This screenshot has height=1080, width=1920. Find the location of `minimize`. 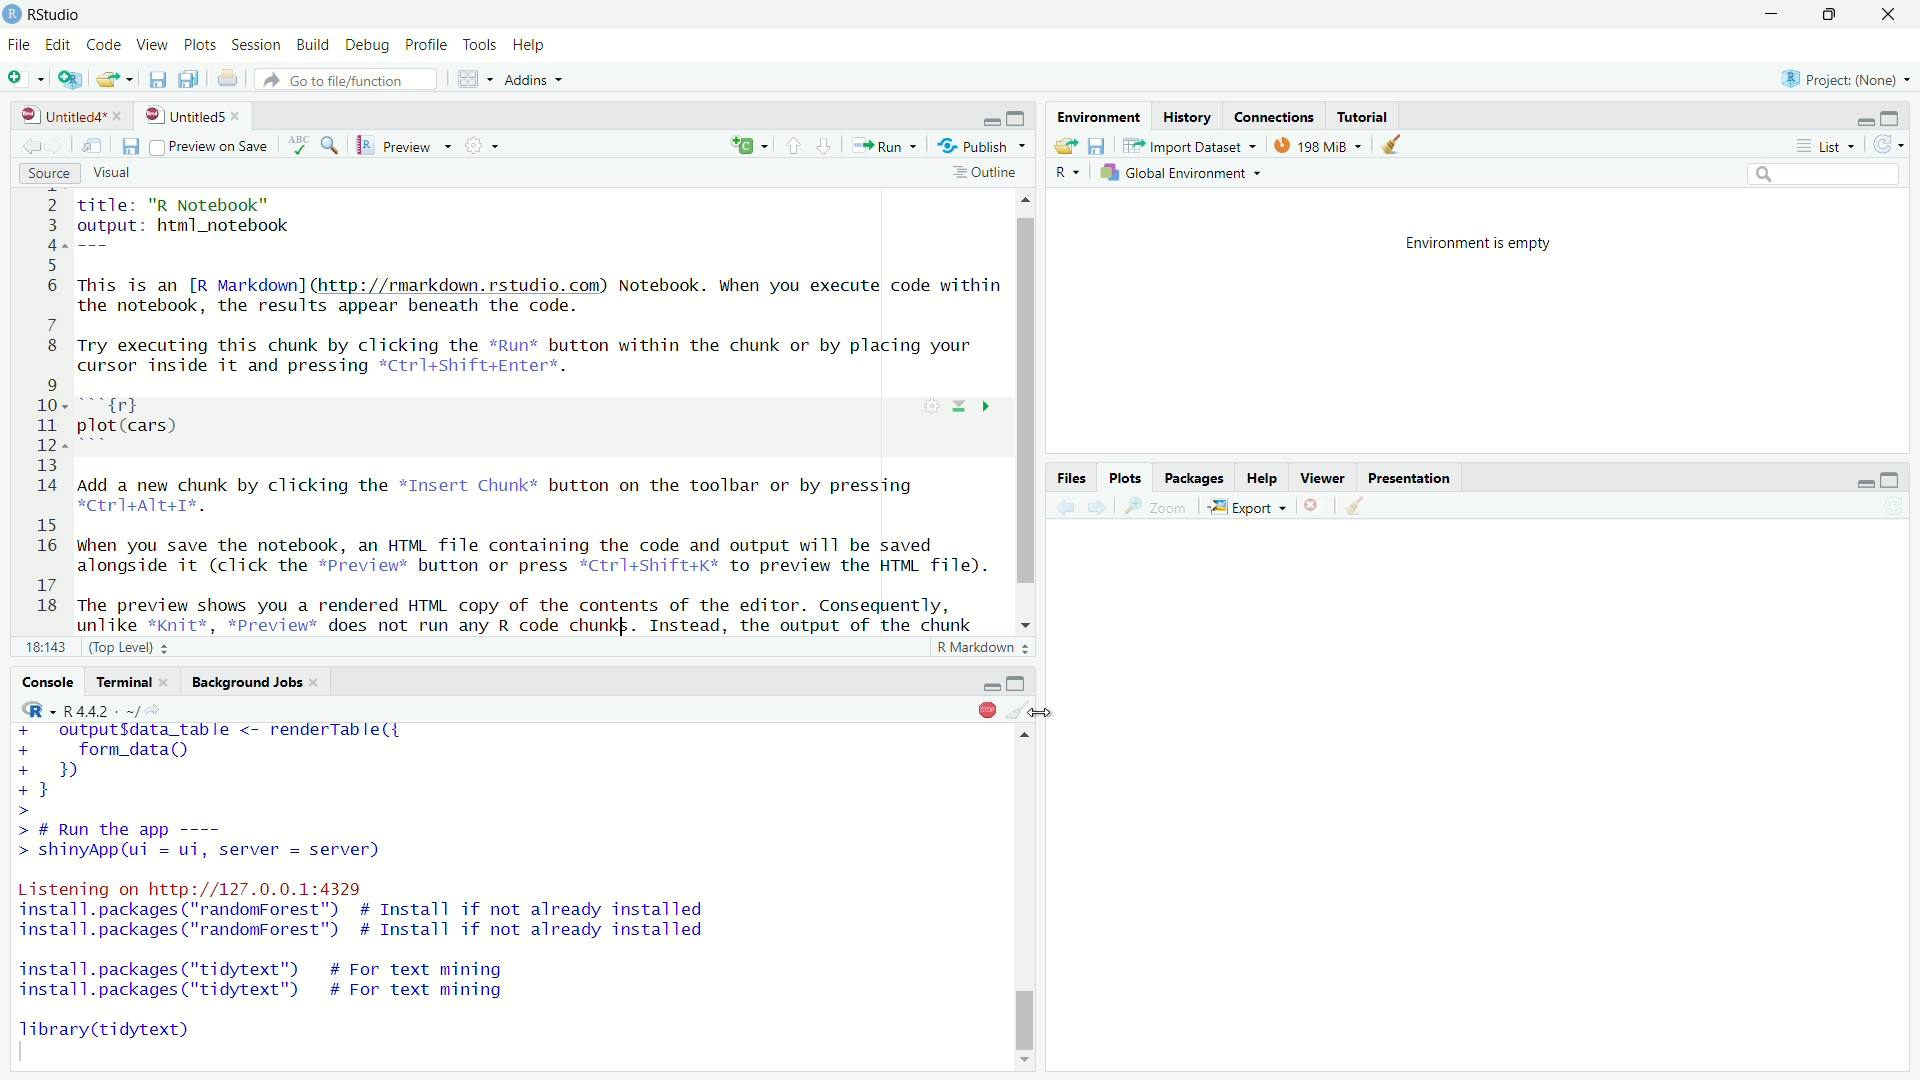

minimize is located at coordinates (1863, 481).